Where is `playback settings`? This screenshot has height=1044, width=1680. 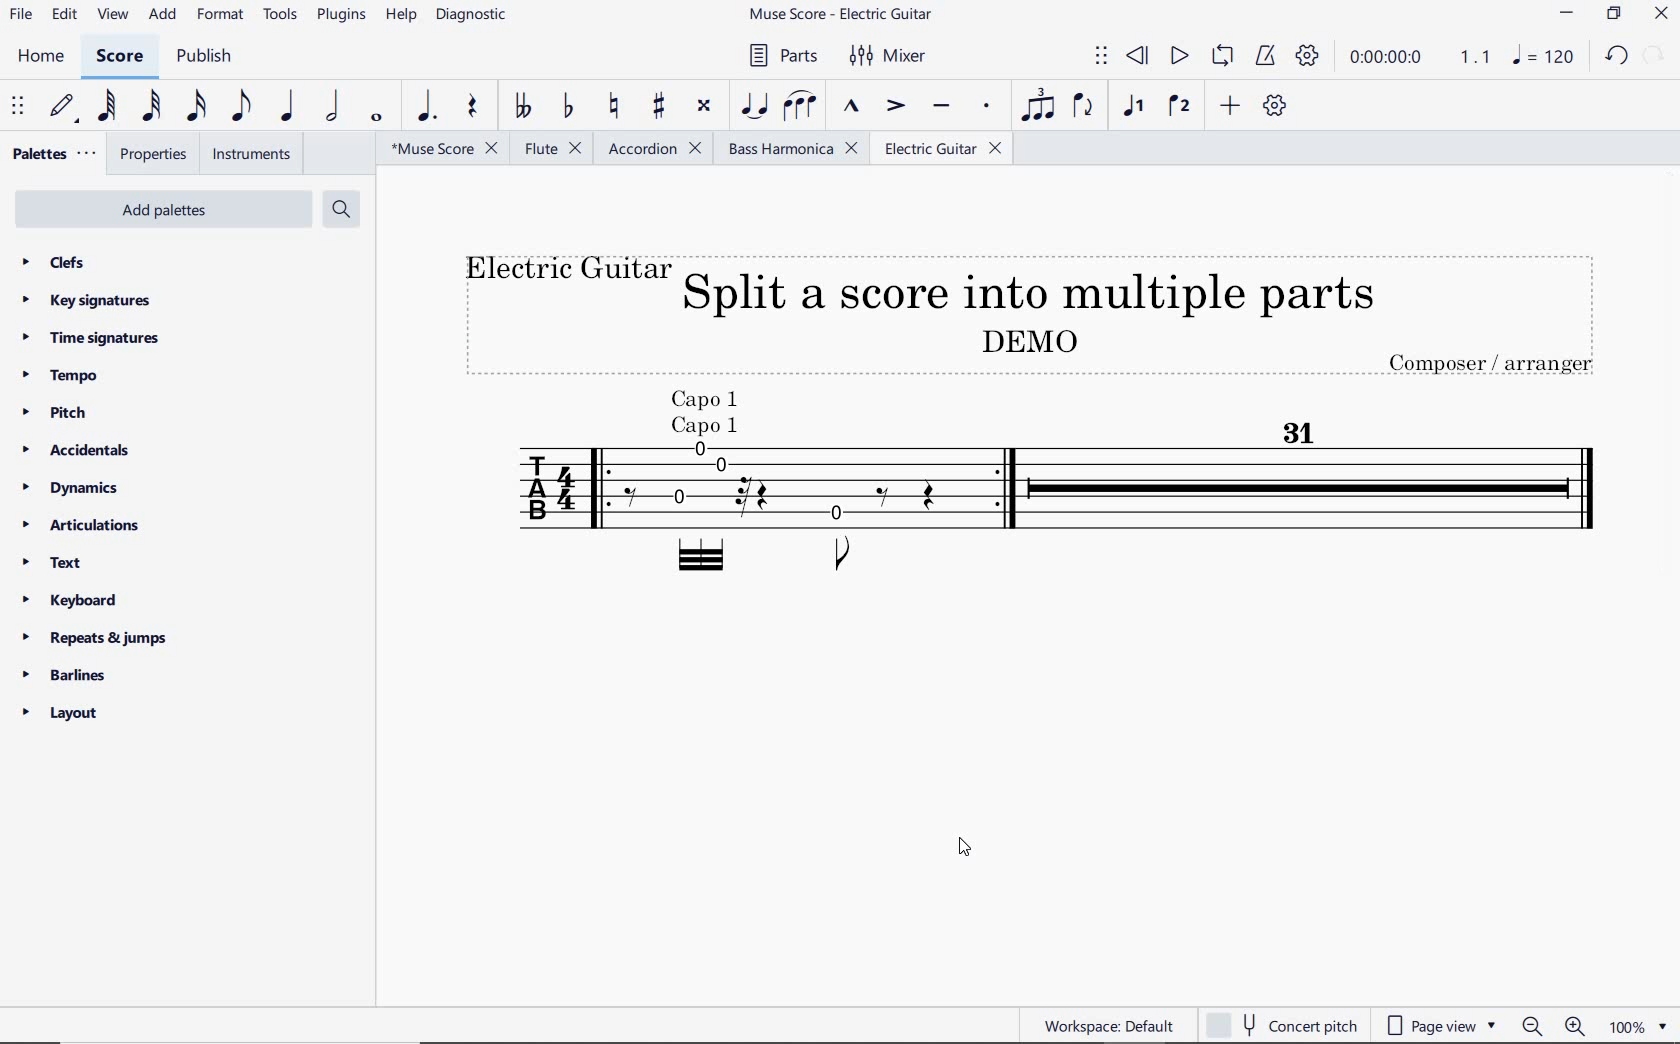
playback settings is located at coordinates (1307, 54).